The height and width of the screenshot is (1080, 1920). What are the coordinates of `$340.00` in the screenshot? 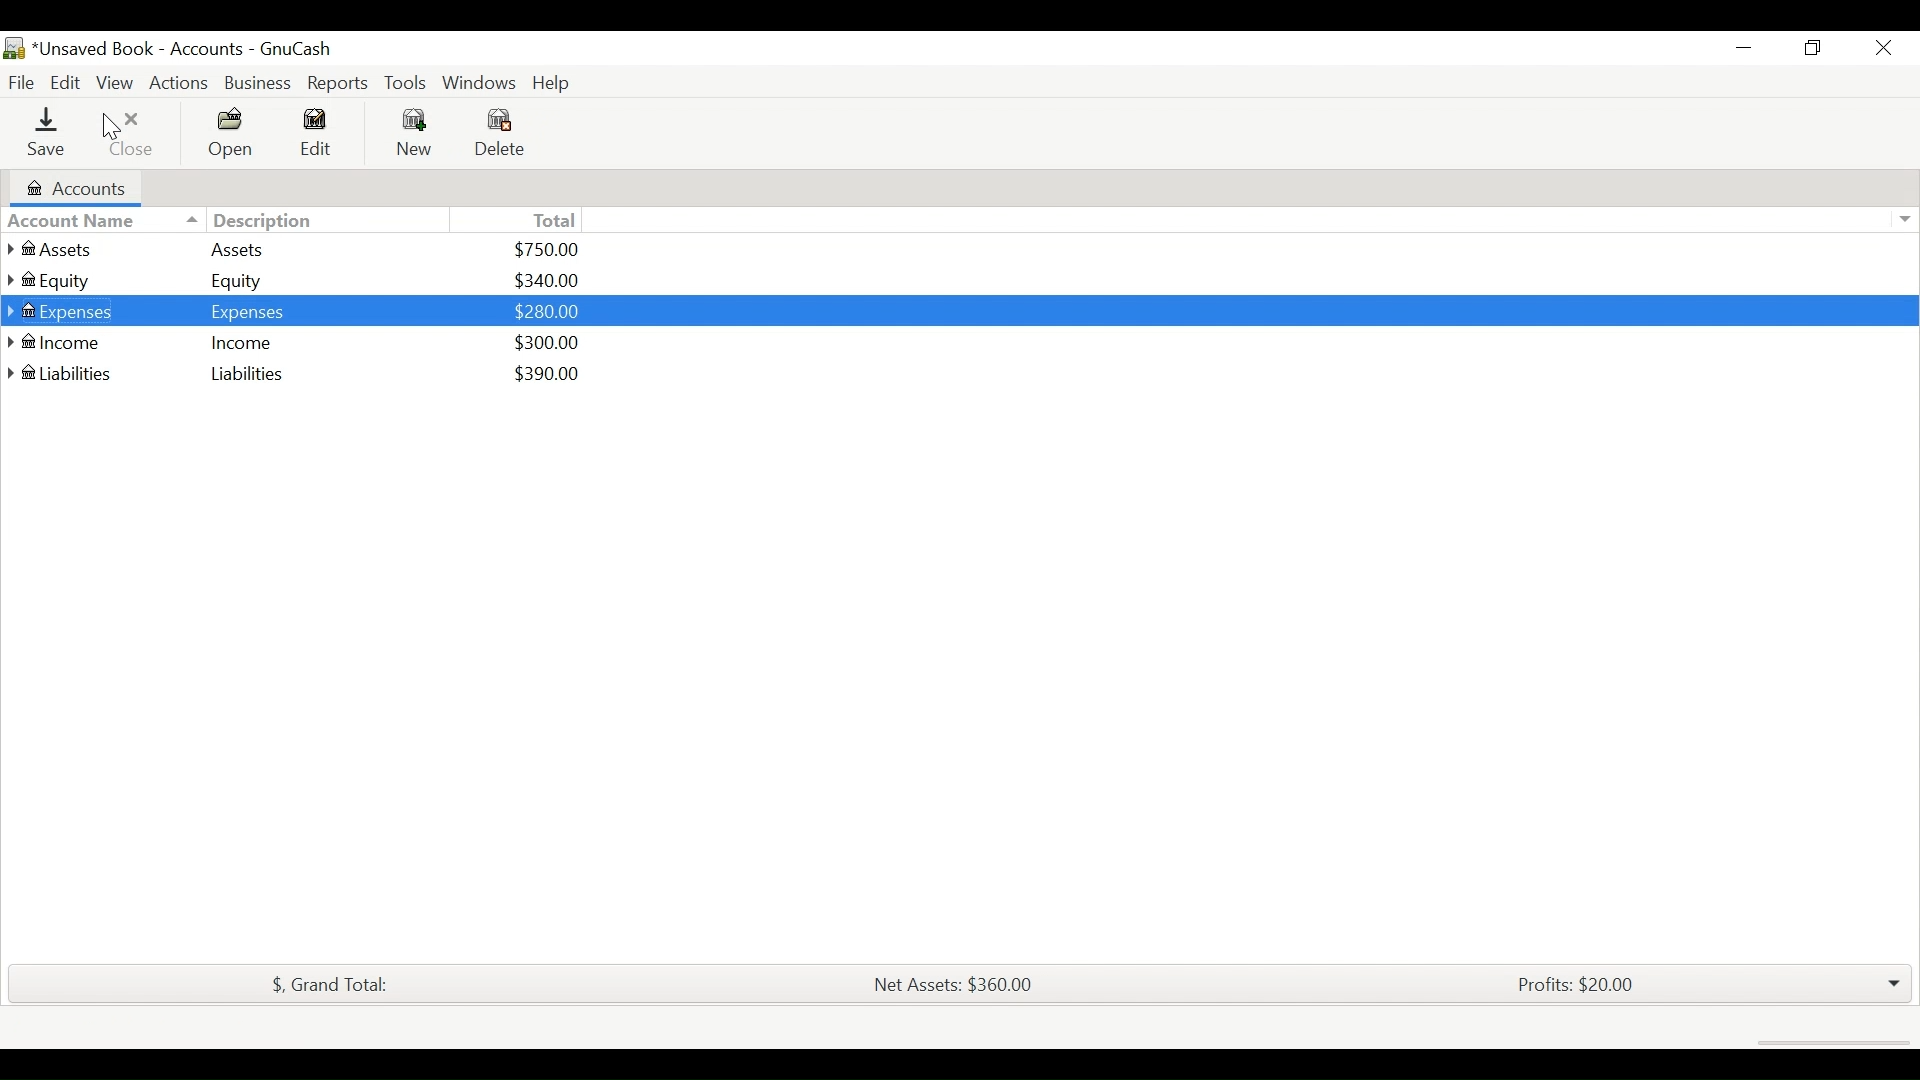 It's located at (546, 278).